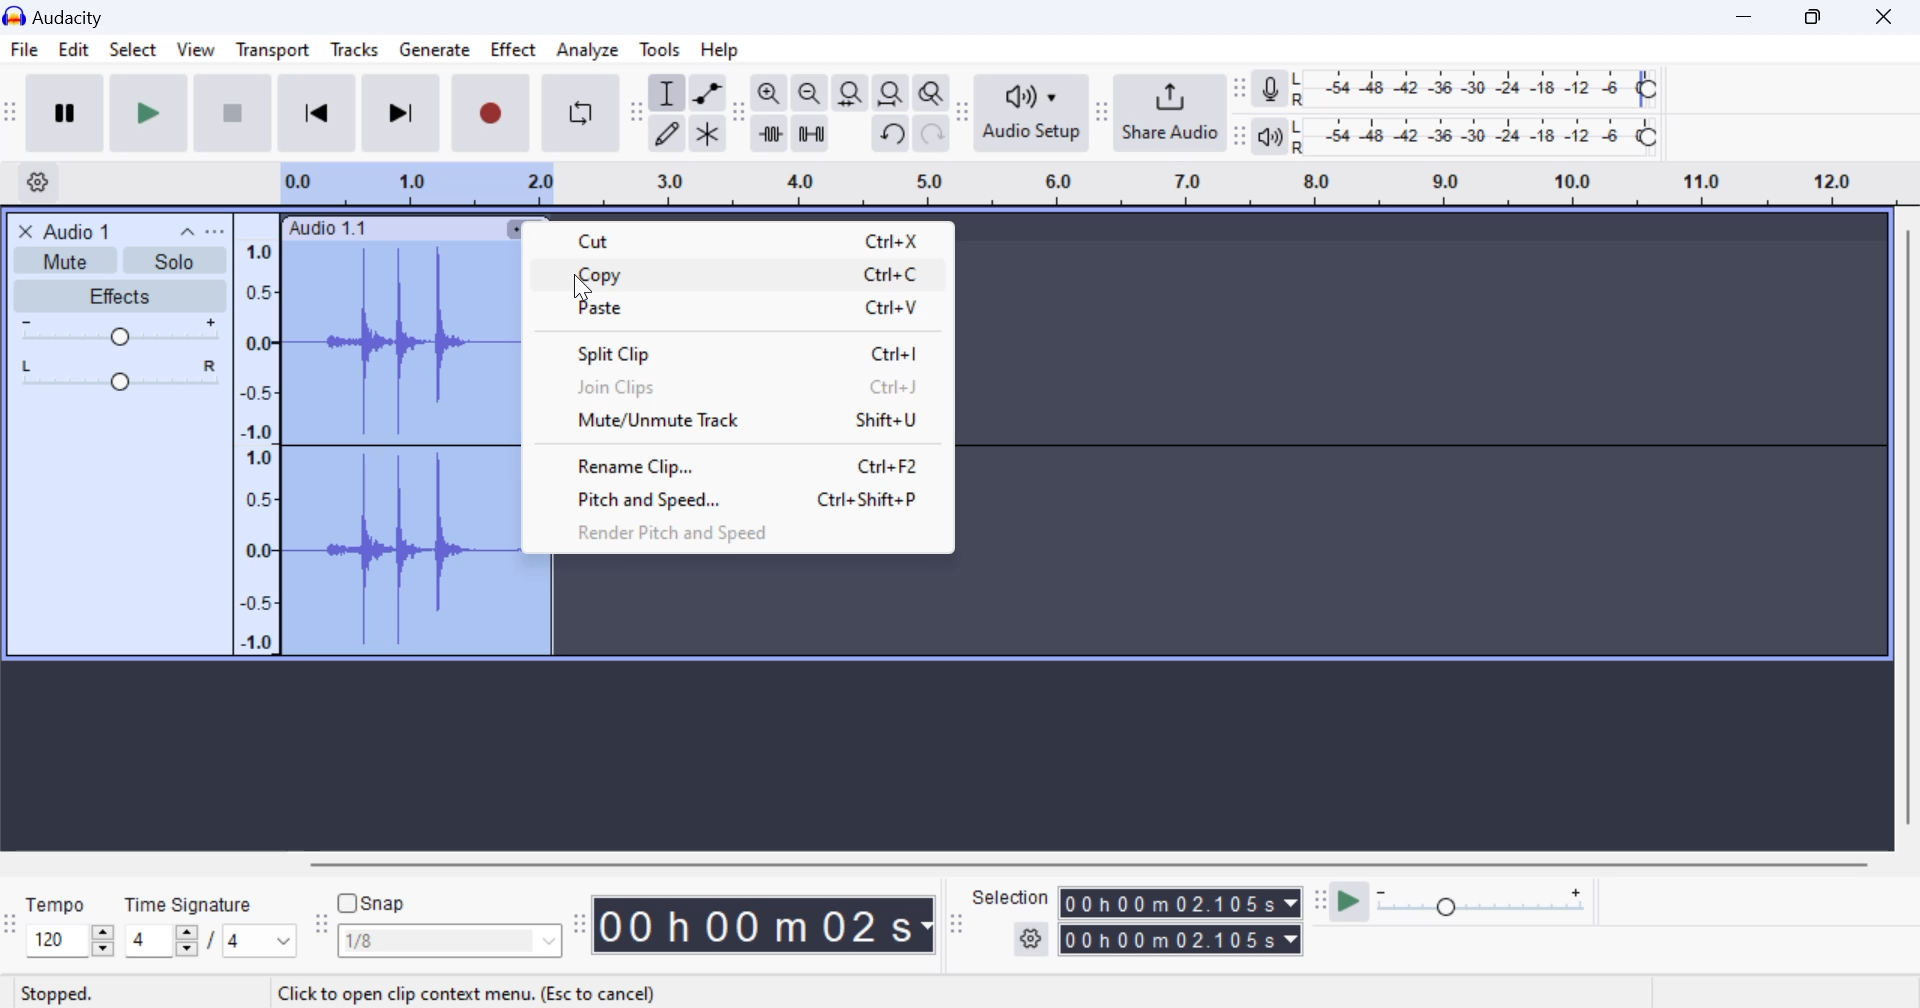  What do you see at coordinates (669, 96) in the screenshot?
I see `selection tool` at bounding box center [669, 96].